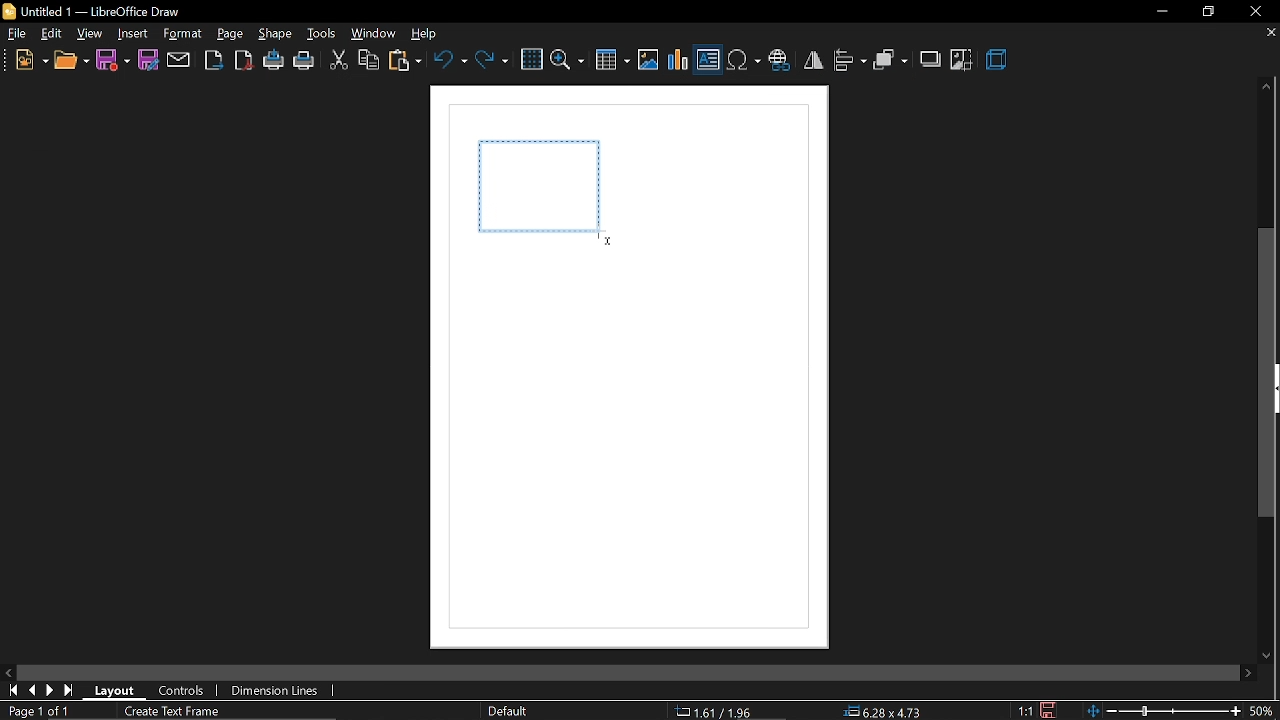  What do you see at coordinates (648, 61) in the screenshot?
I see `insert image` at bounding box center [648, 61].